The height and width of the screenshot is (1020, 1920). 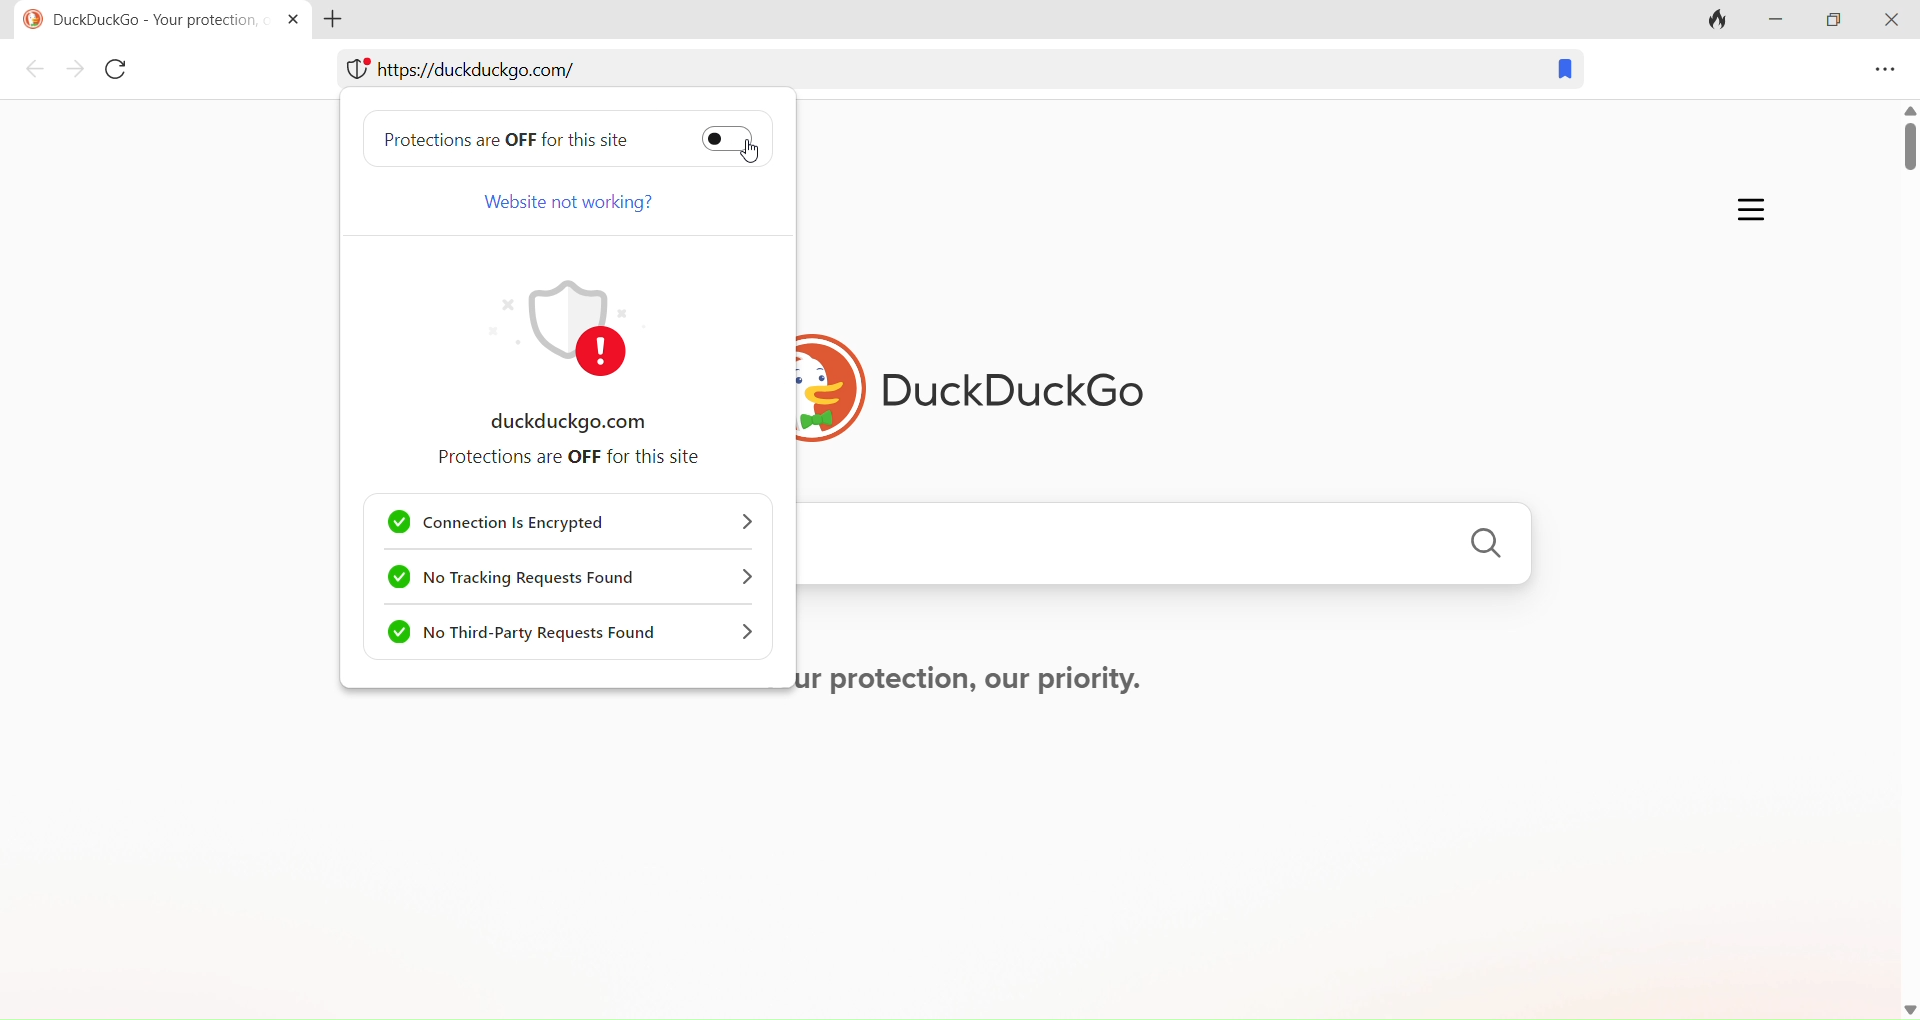 I want to click on up, so click(x=1907, y=107).